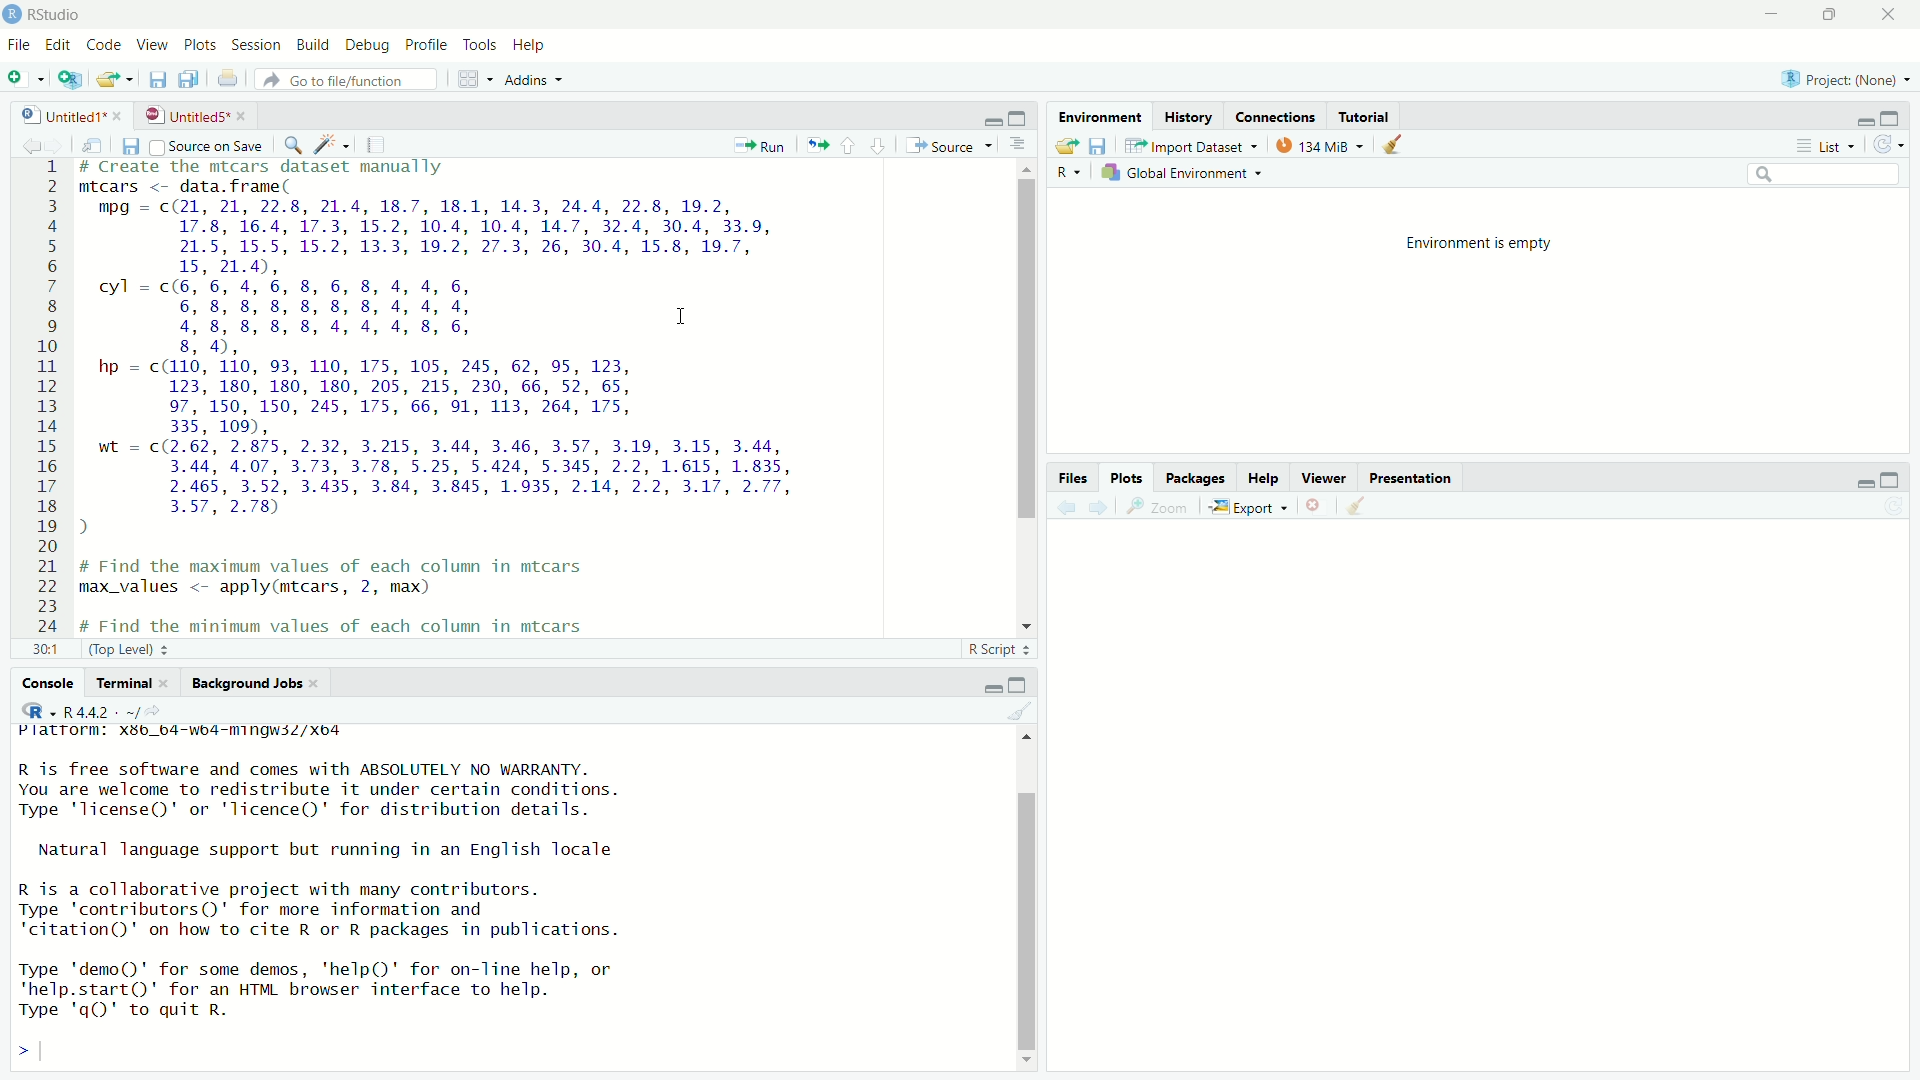 This screenshot has height=1080, width=1920. What do you see at coordinates (136, 148) in the screenshot?
I see `files` at bounding box center [136, 148].